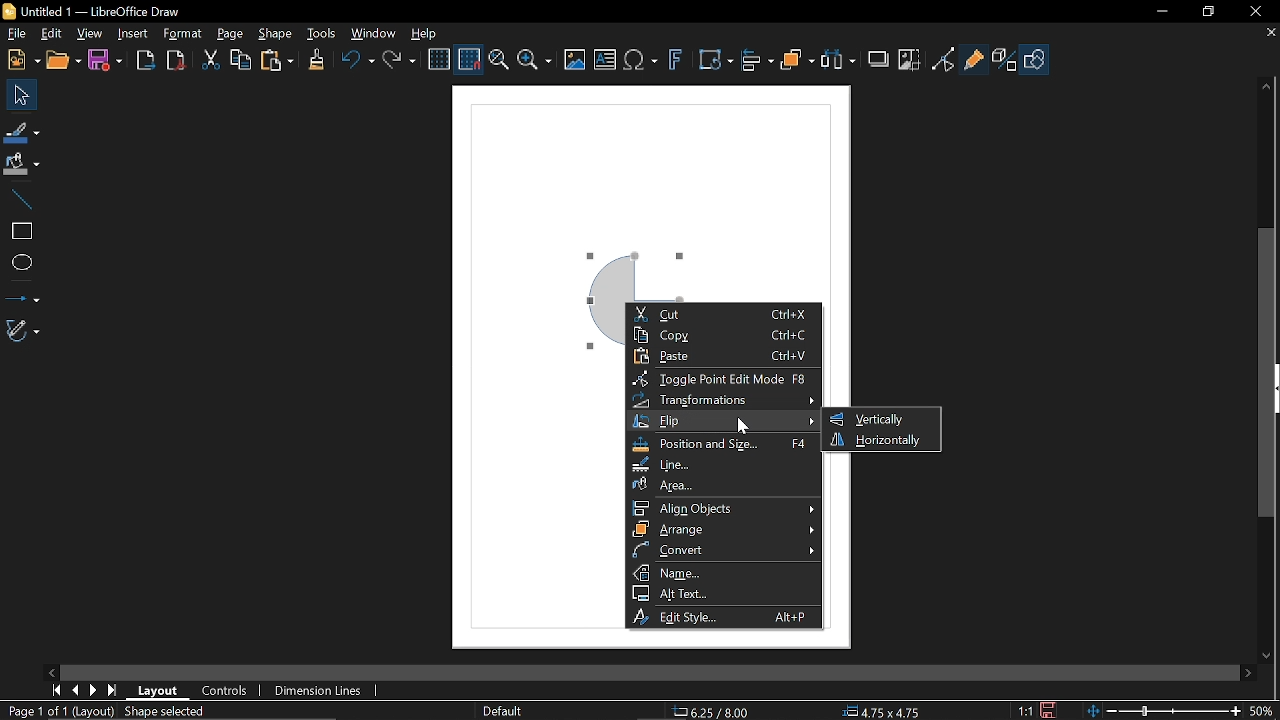 This screenshot has width=1280, height=720. Describe the element at coordinates (57, 710) in the screenshot. I see `Page 1 of 1 (Layout)` at that location.